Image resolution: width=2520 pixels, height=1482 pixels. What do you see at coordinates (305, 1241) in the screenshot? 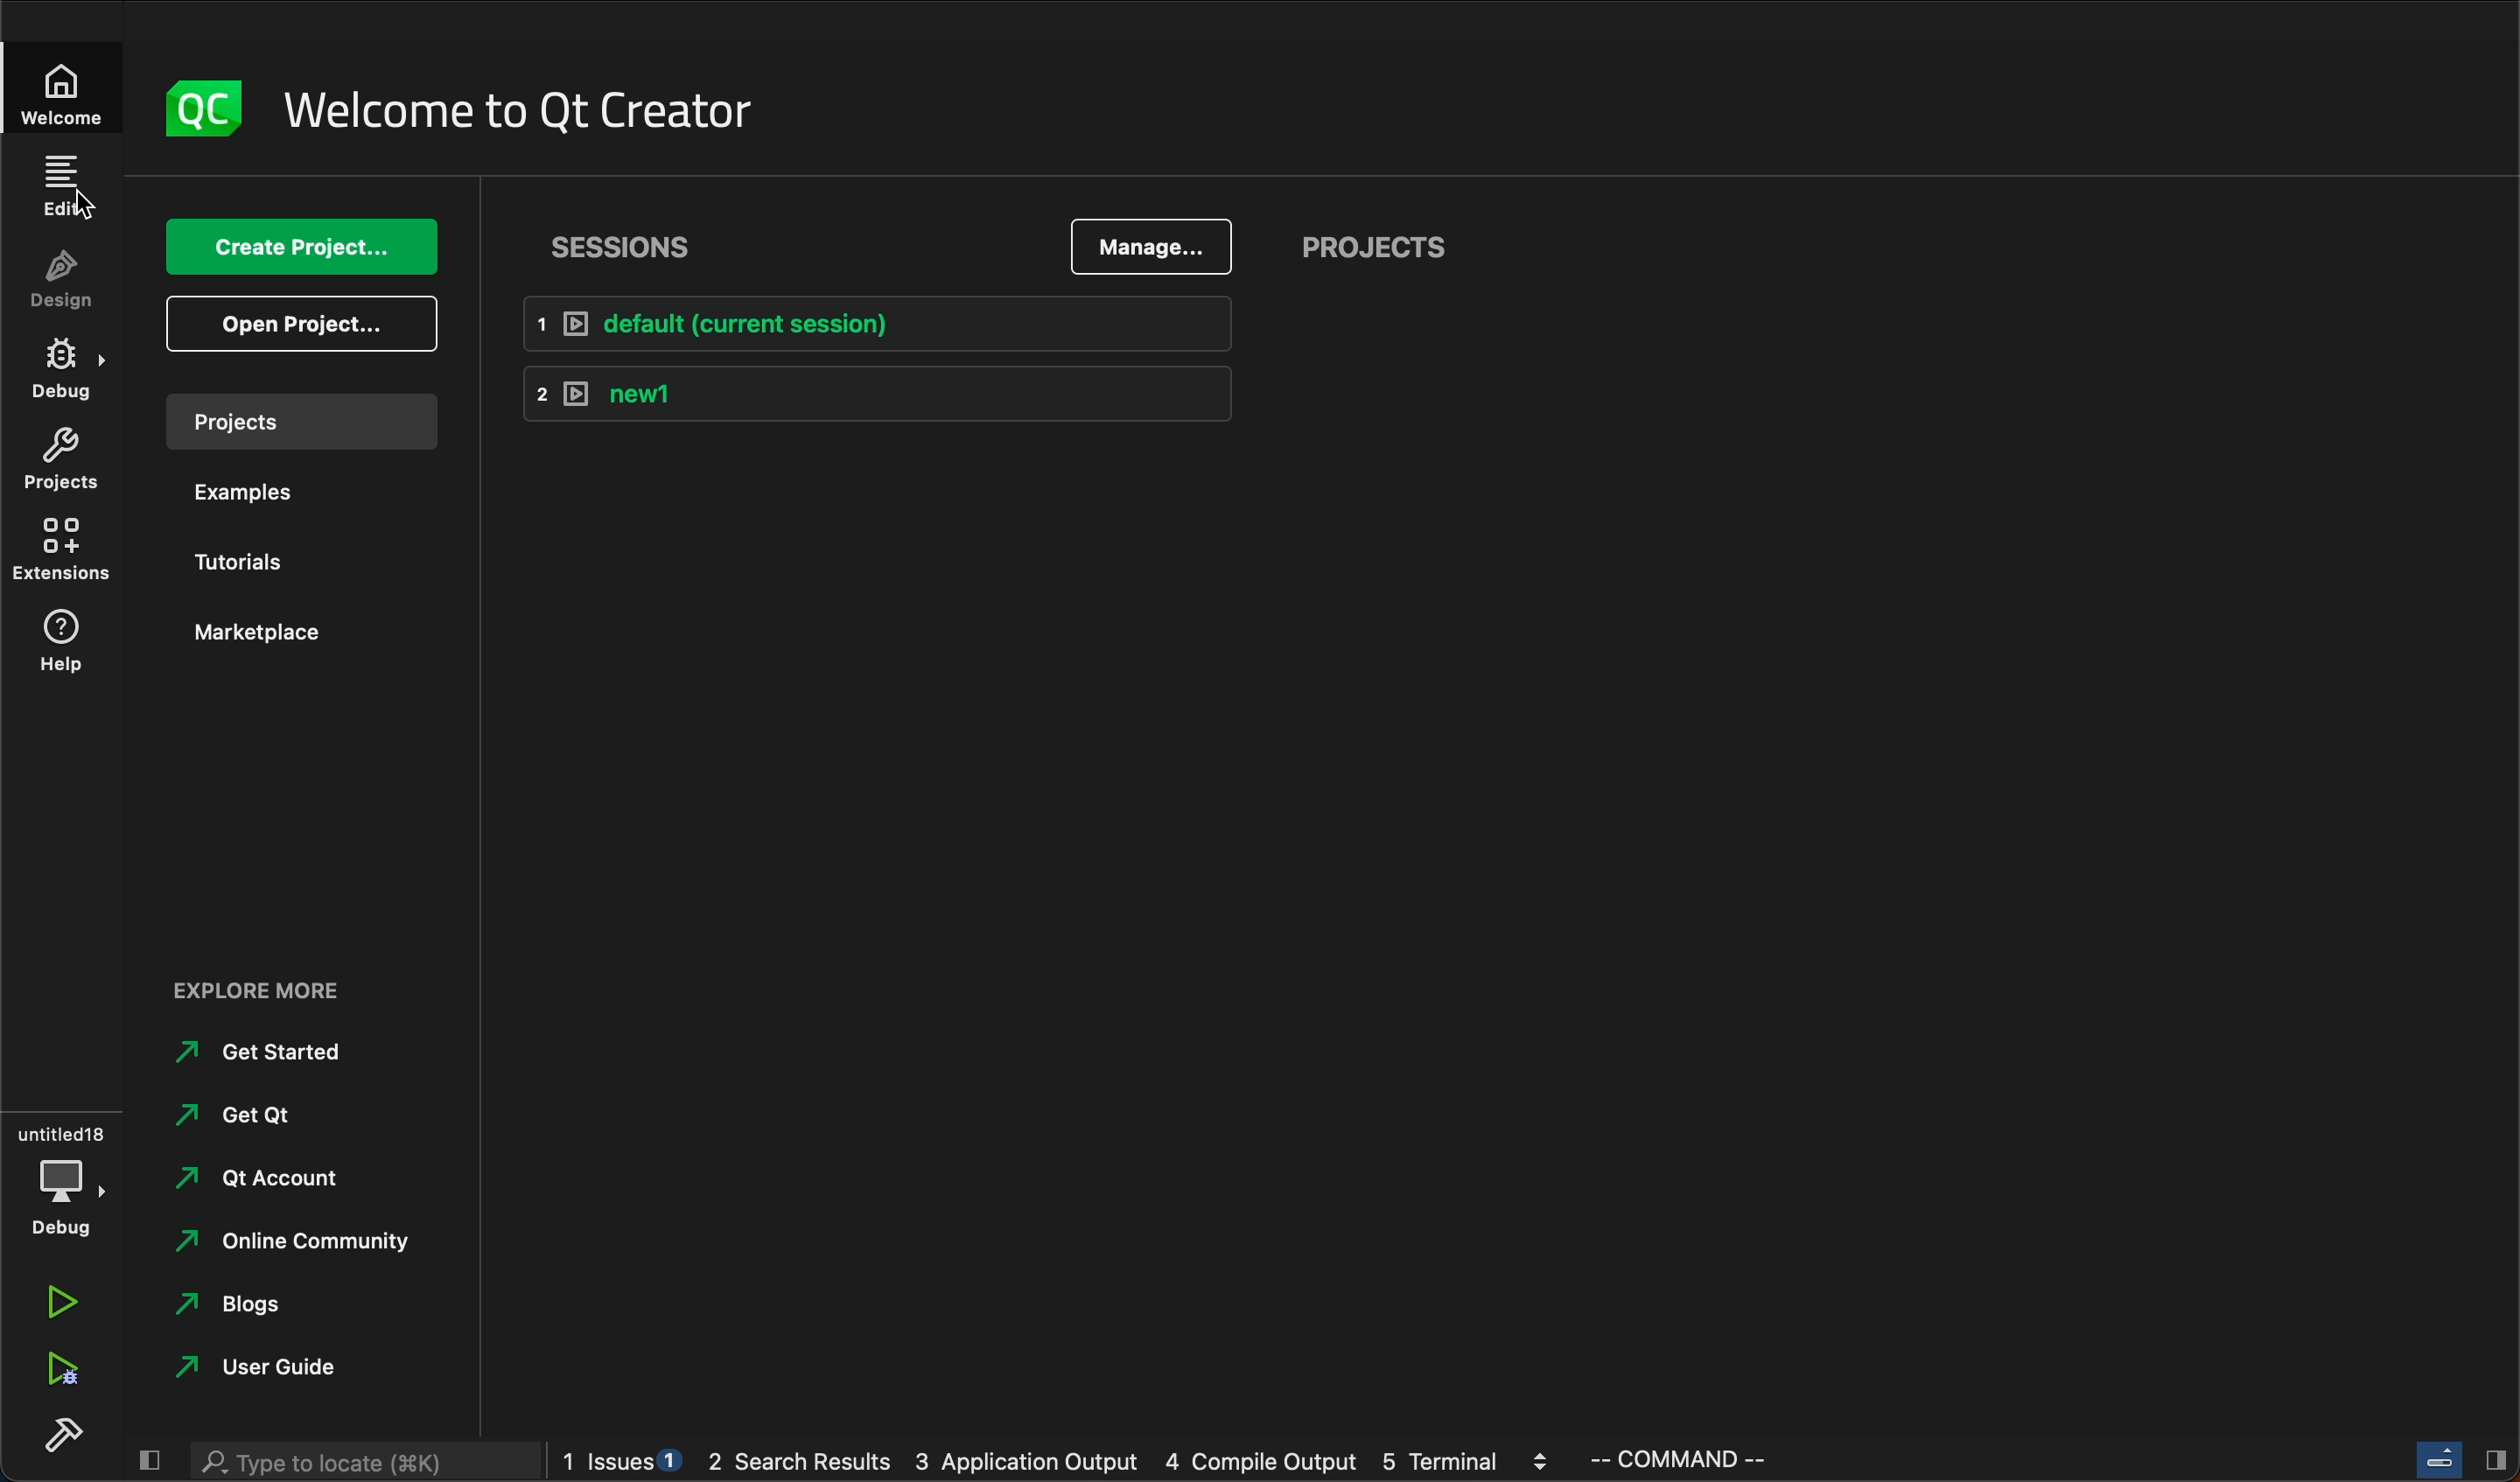
I see `community` at bounding box center [305, 1241].